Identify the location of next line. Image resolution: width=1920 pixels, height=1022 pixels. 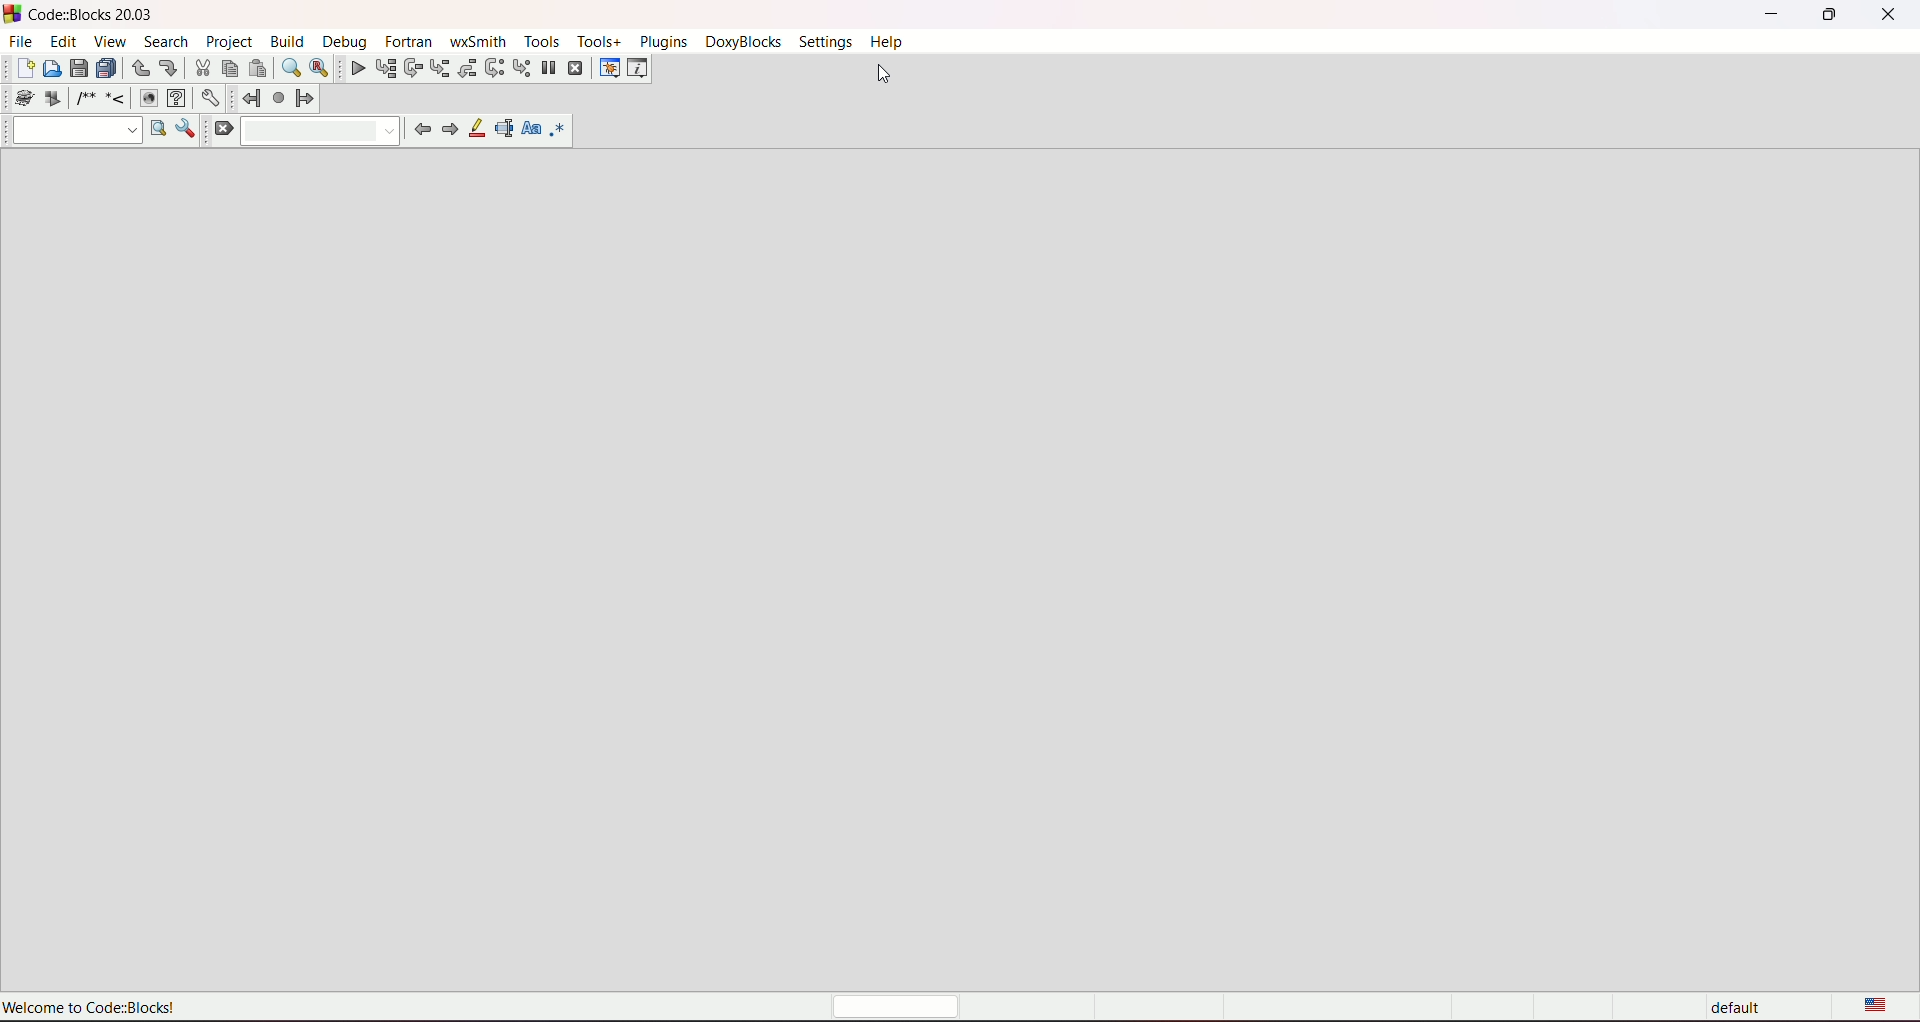
(413, 68).